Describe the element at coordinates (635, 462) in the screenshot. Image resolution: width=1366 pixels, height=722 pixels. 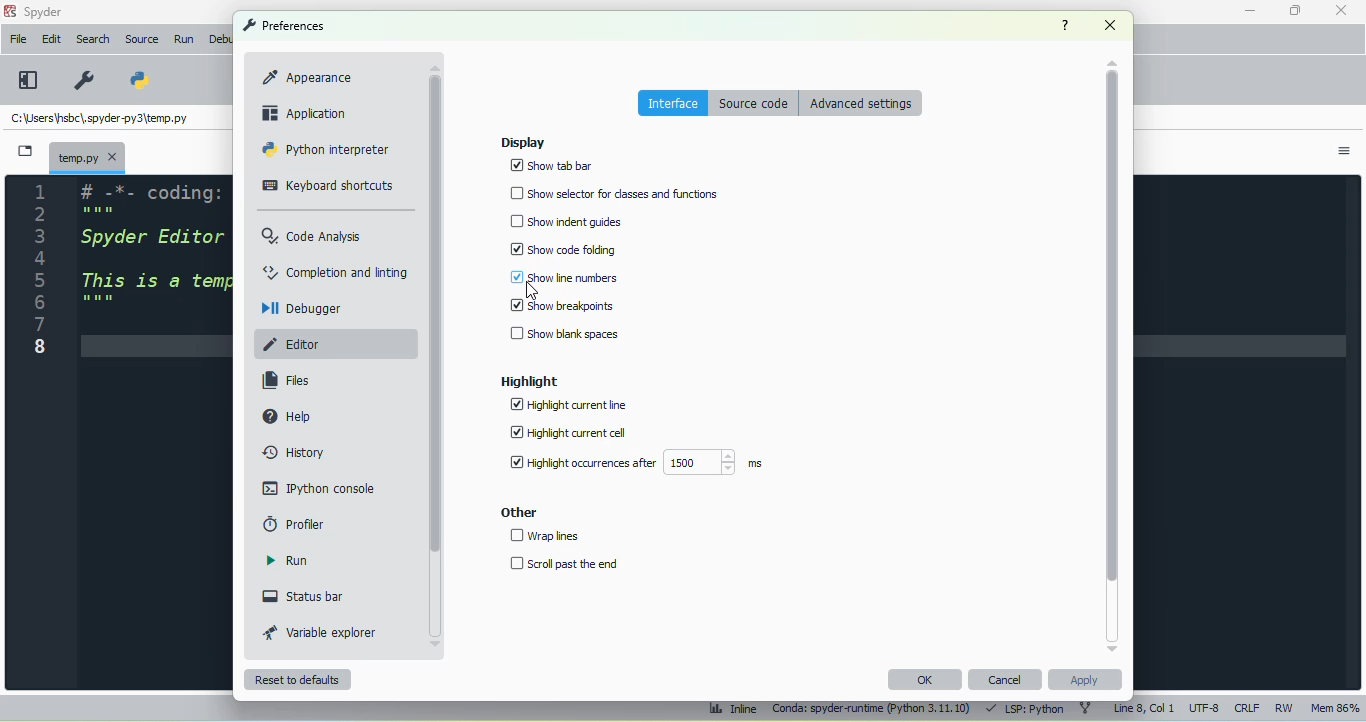
I see `highlight occurrences after 1500 ms` at that location.